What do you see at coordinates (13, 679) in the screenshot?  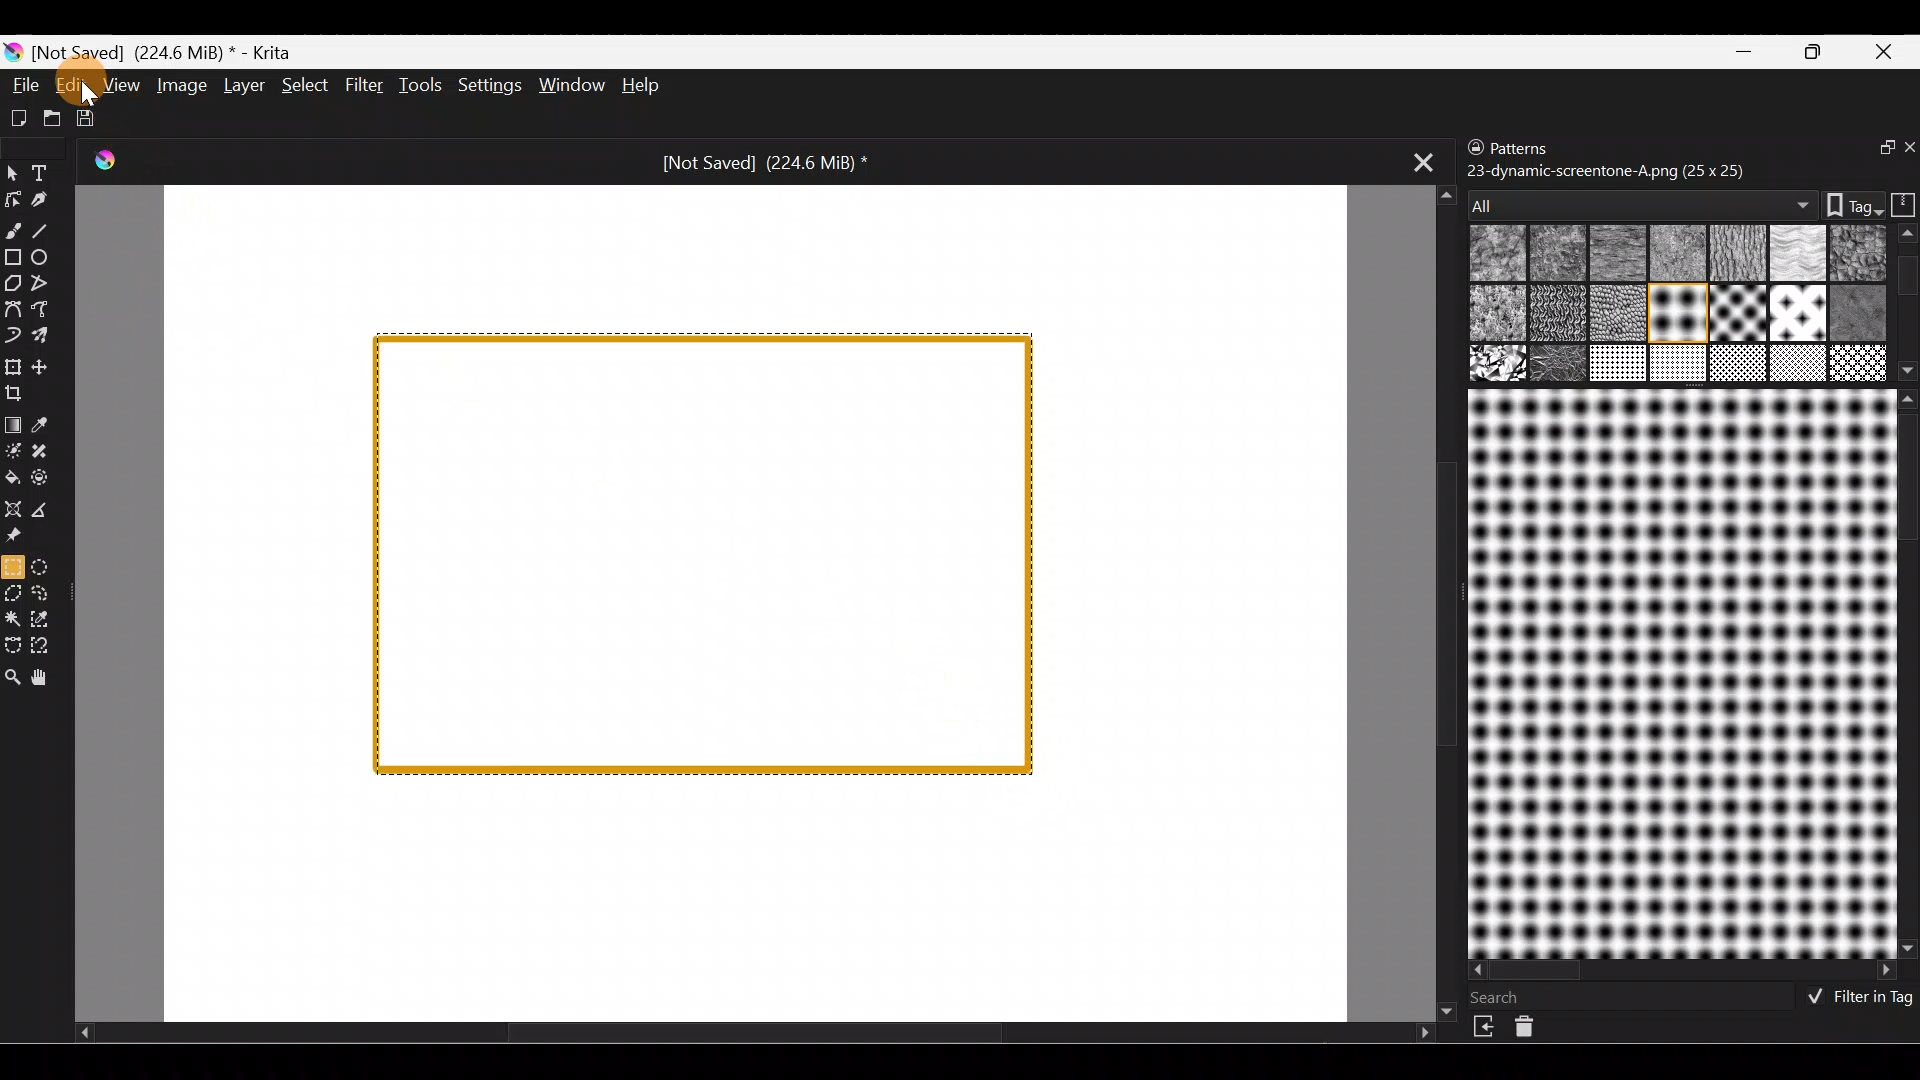 I see `Zoom tool` at bounding box center [13, 679].